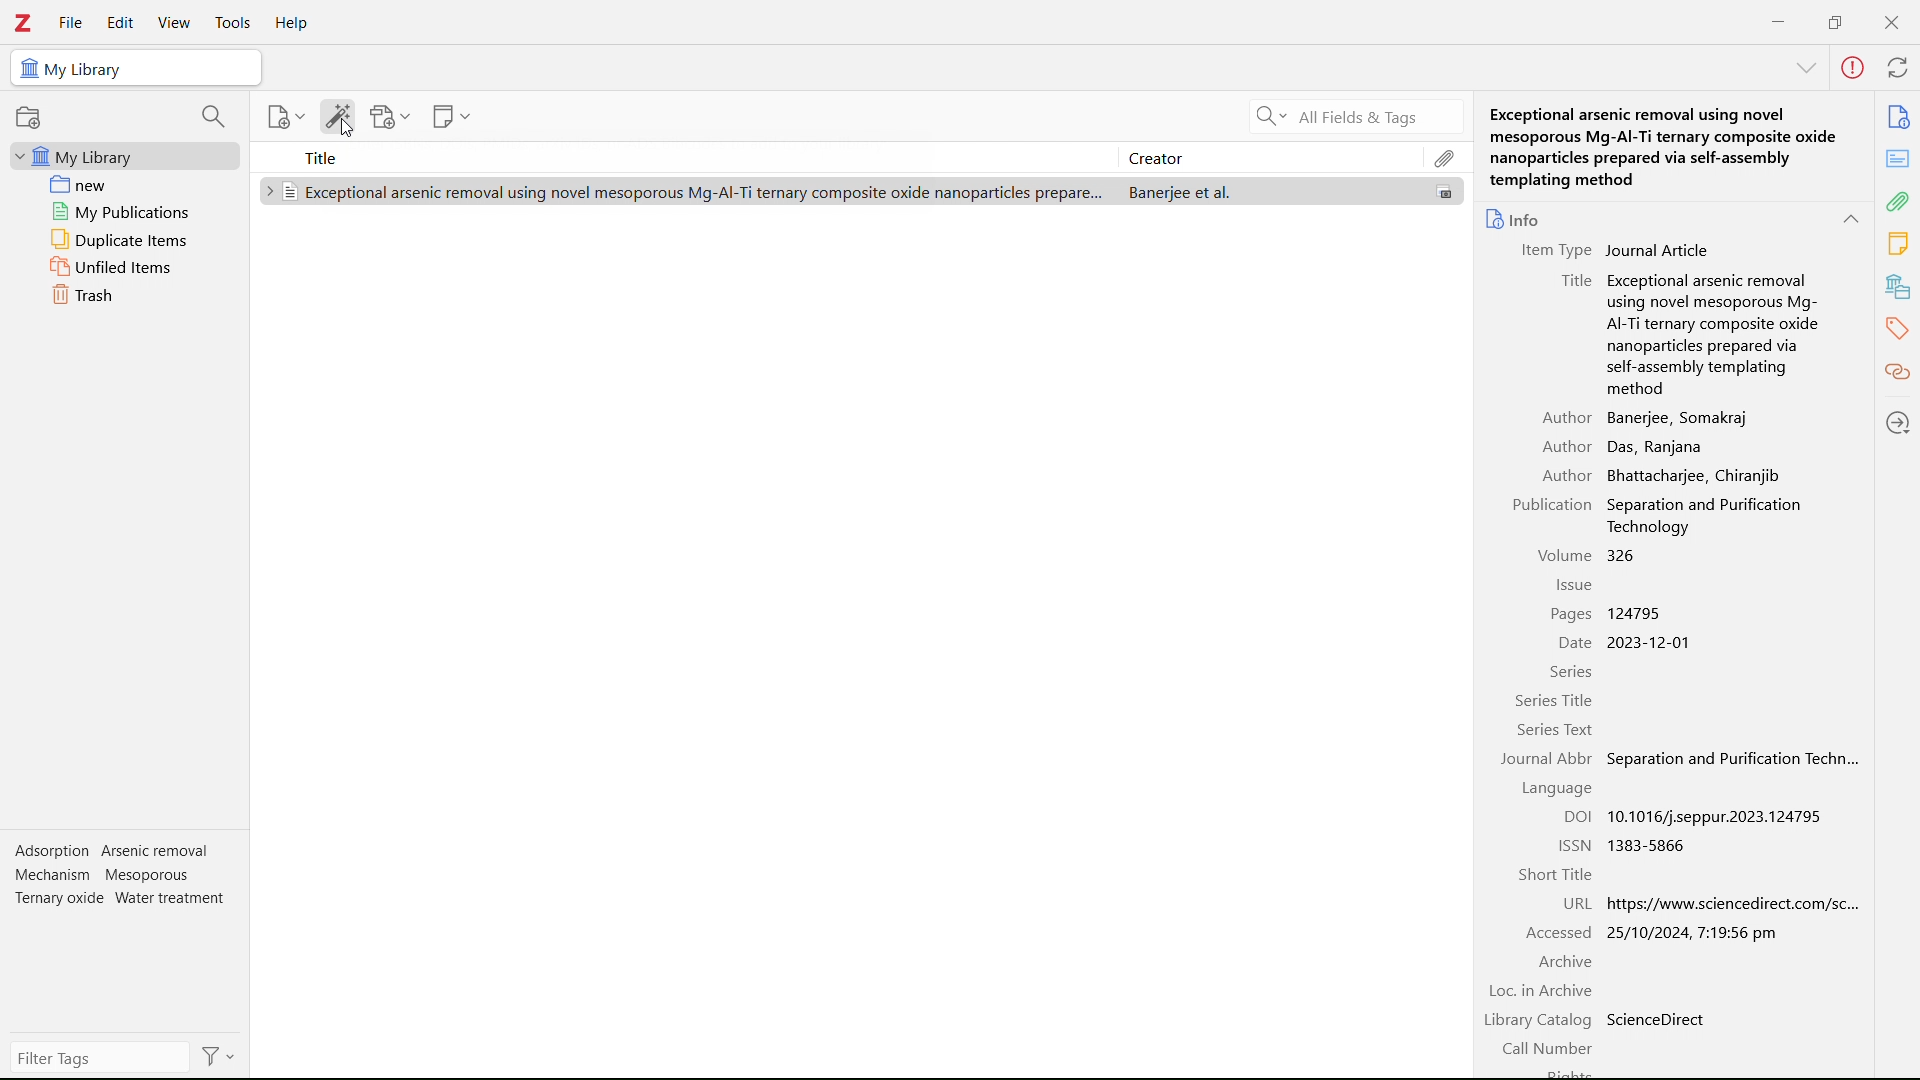  I want to click on Separation and purification technology, so click(1724, 515).